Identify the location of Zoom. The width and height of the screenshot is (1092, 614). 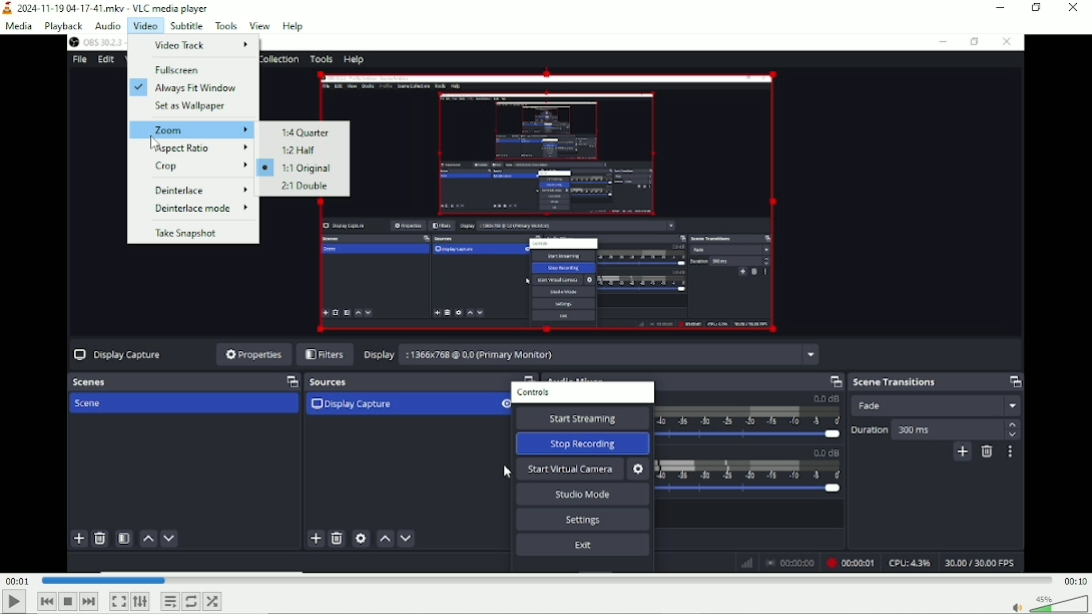
(192, 129).